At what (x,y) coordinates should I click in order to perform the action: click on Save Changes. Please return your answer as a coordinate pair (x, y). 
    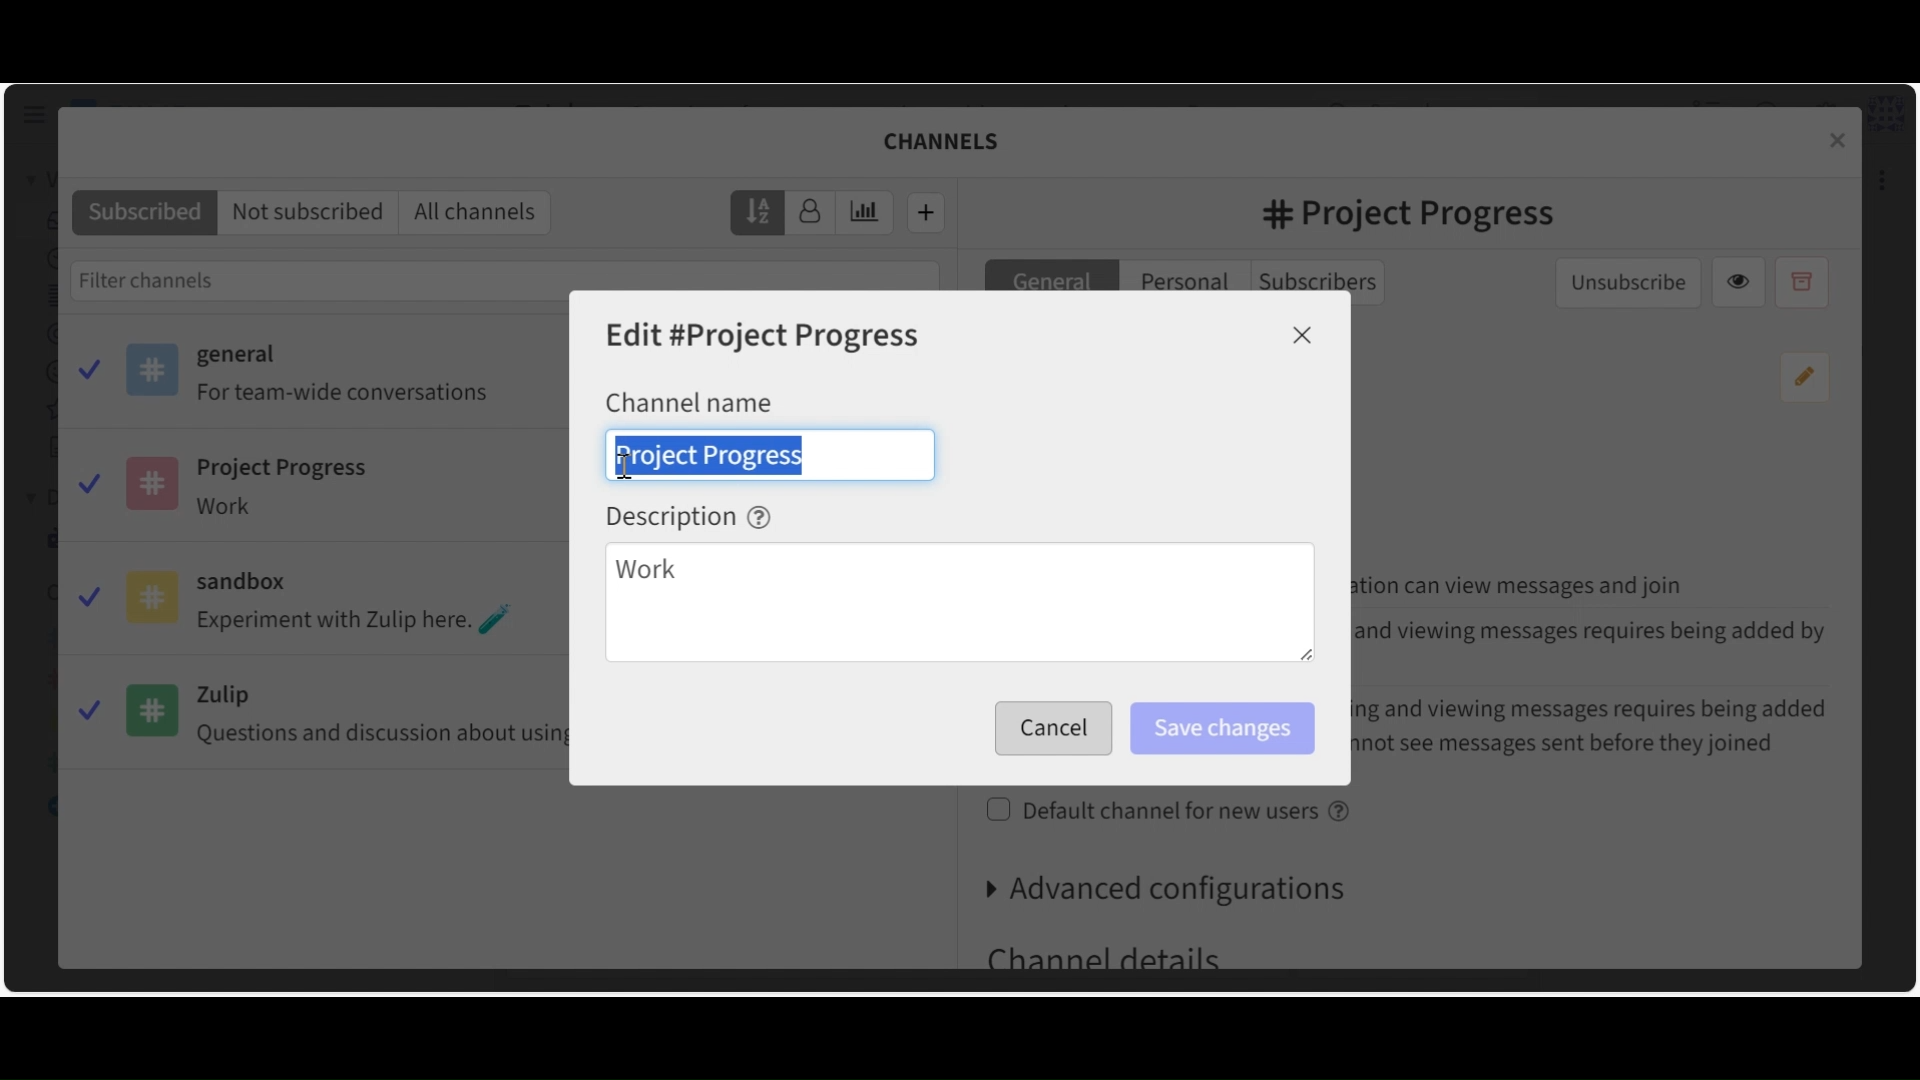
    Looking at the image, I should click on (1221, 729).